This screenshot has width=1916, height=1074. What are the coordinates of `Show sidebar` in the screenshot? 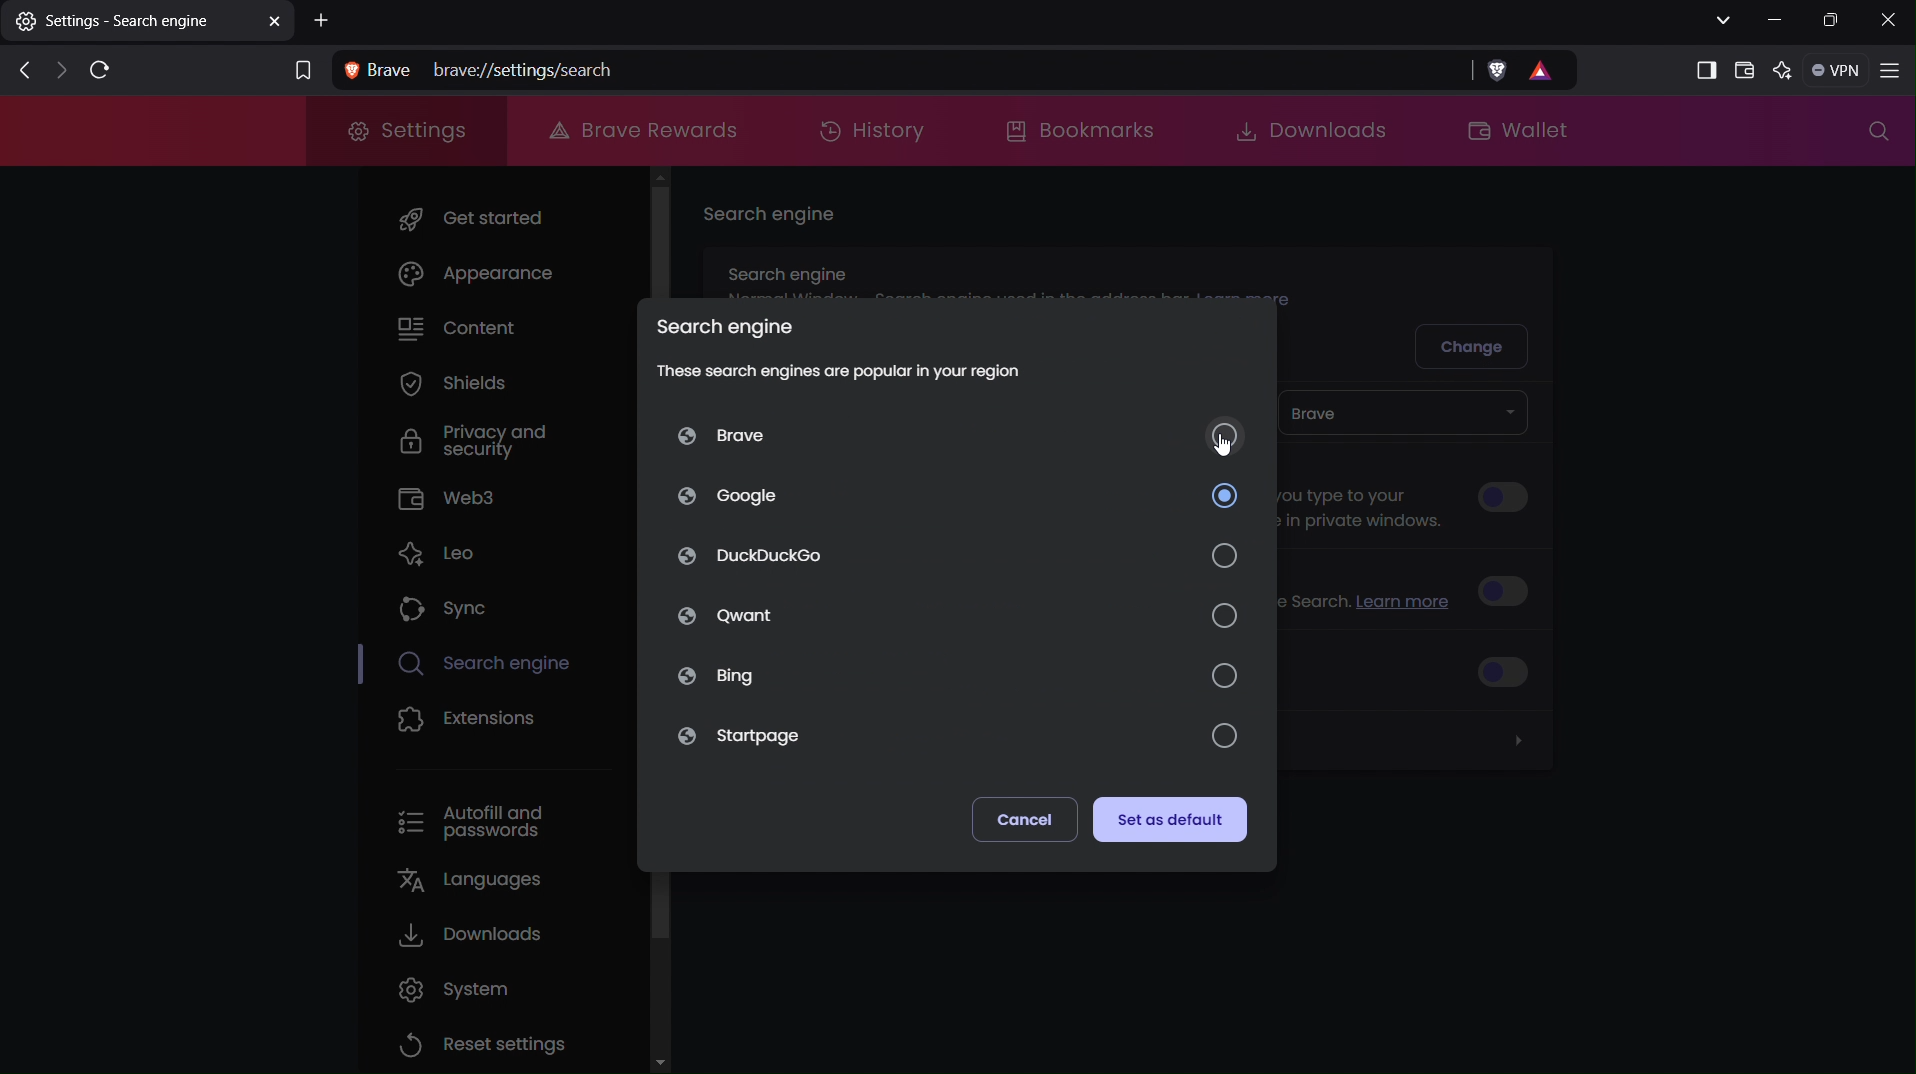 It's located at (1701, 68).